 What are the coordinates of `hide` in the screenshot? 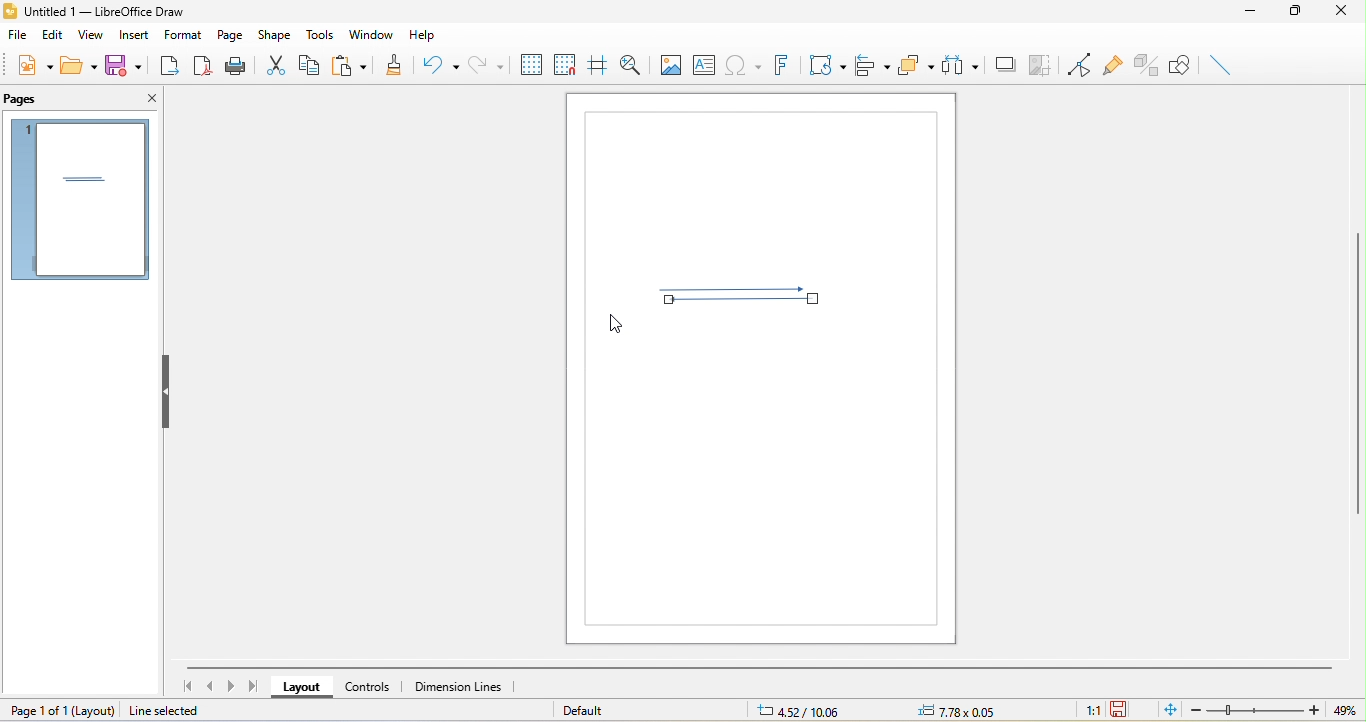 It's located at (168, 390).